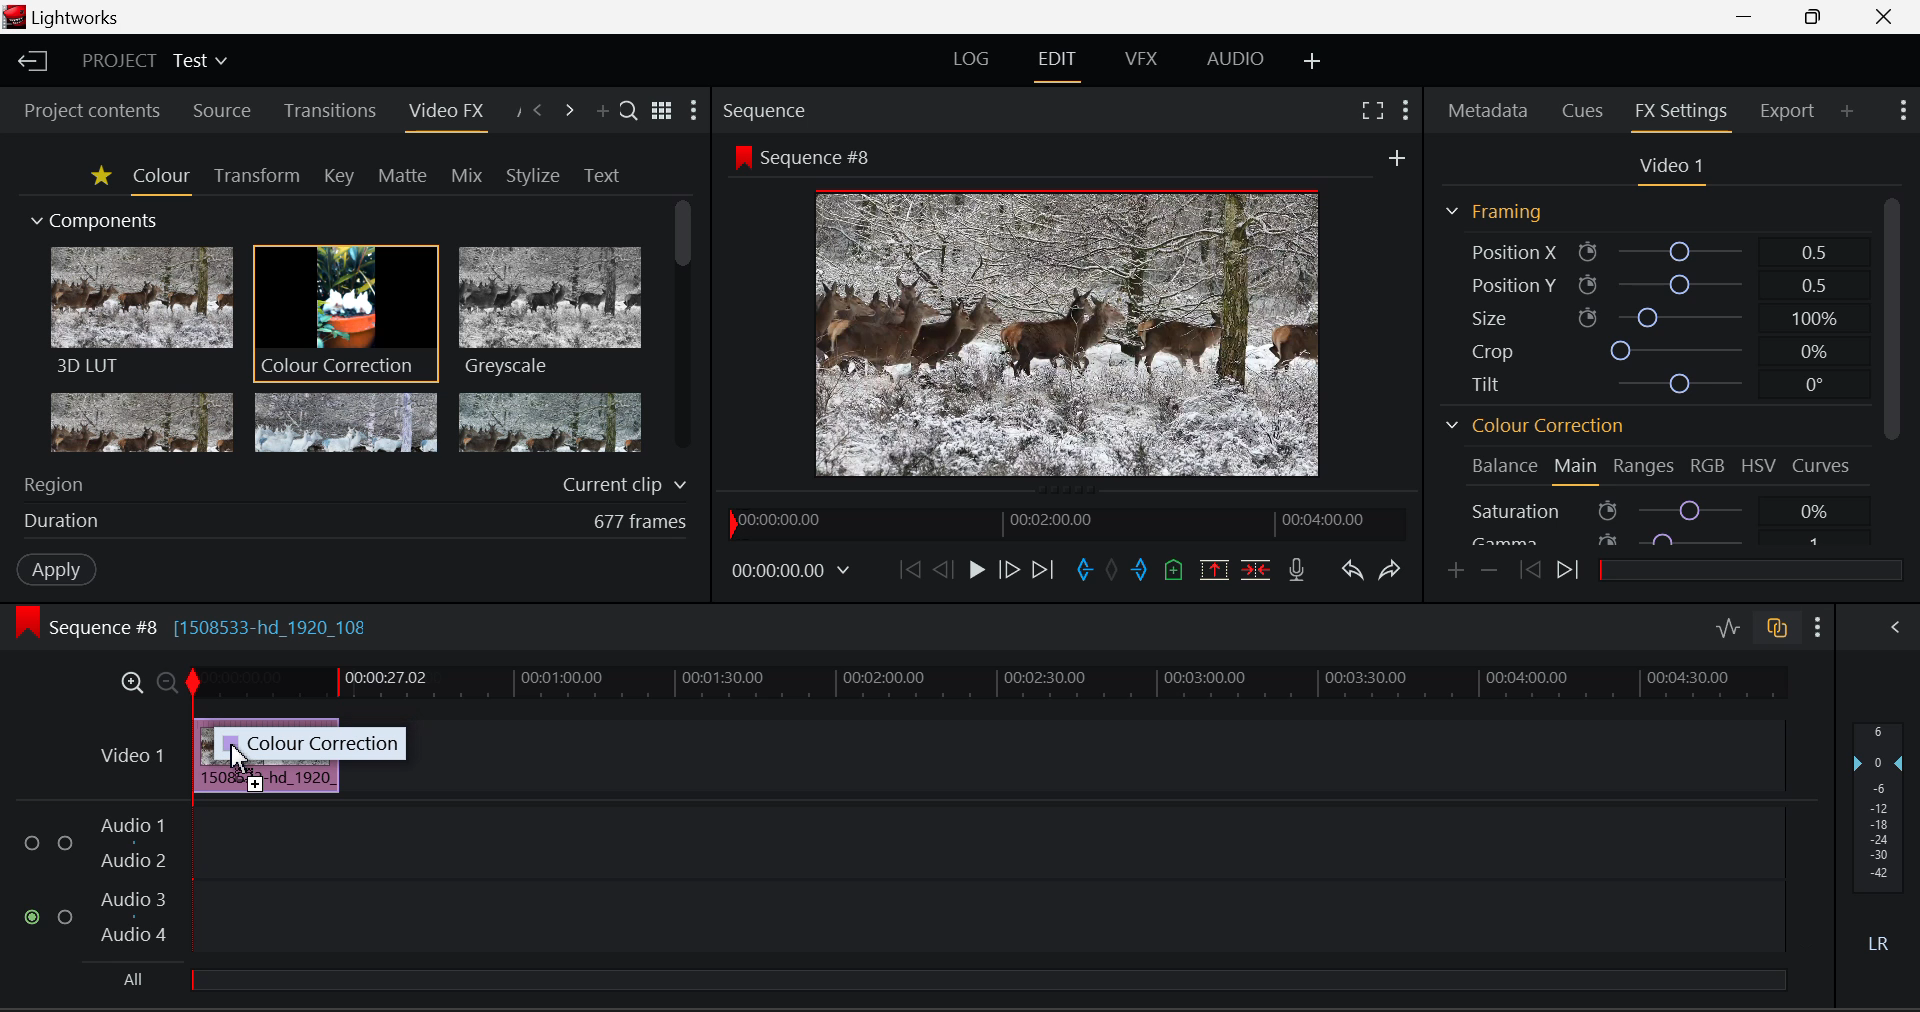 The image size is (1920, 1012). What do you see at coordinates (30, 62) in the screenshot?
I see `Back to Homepage` at bounding box center [30, 62].